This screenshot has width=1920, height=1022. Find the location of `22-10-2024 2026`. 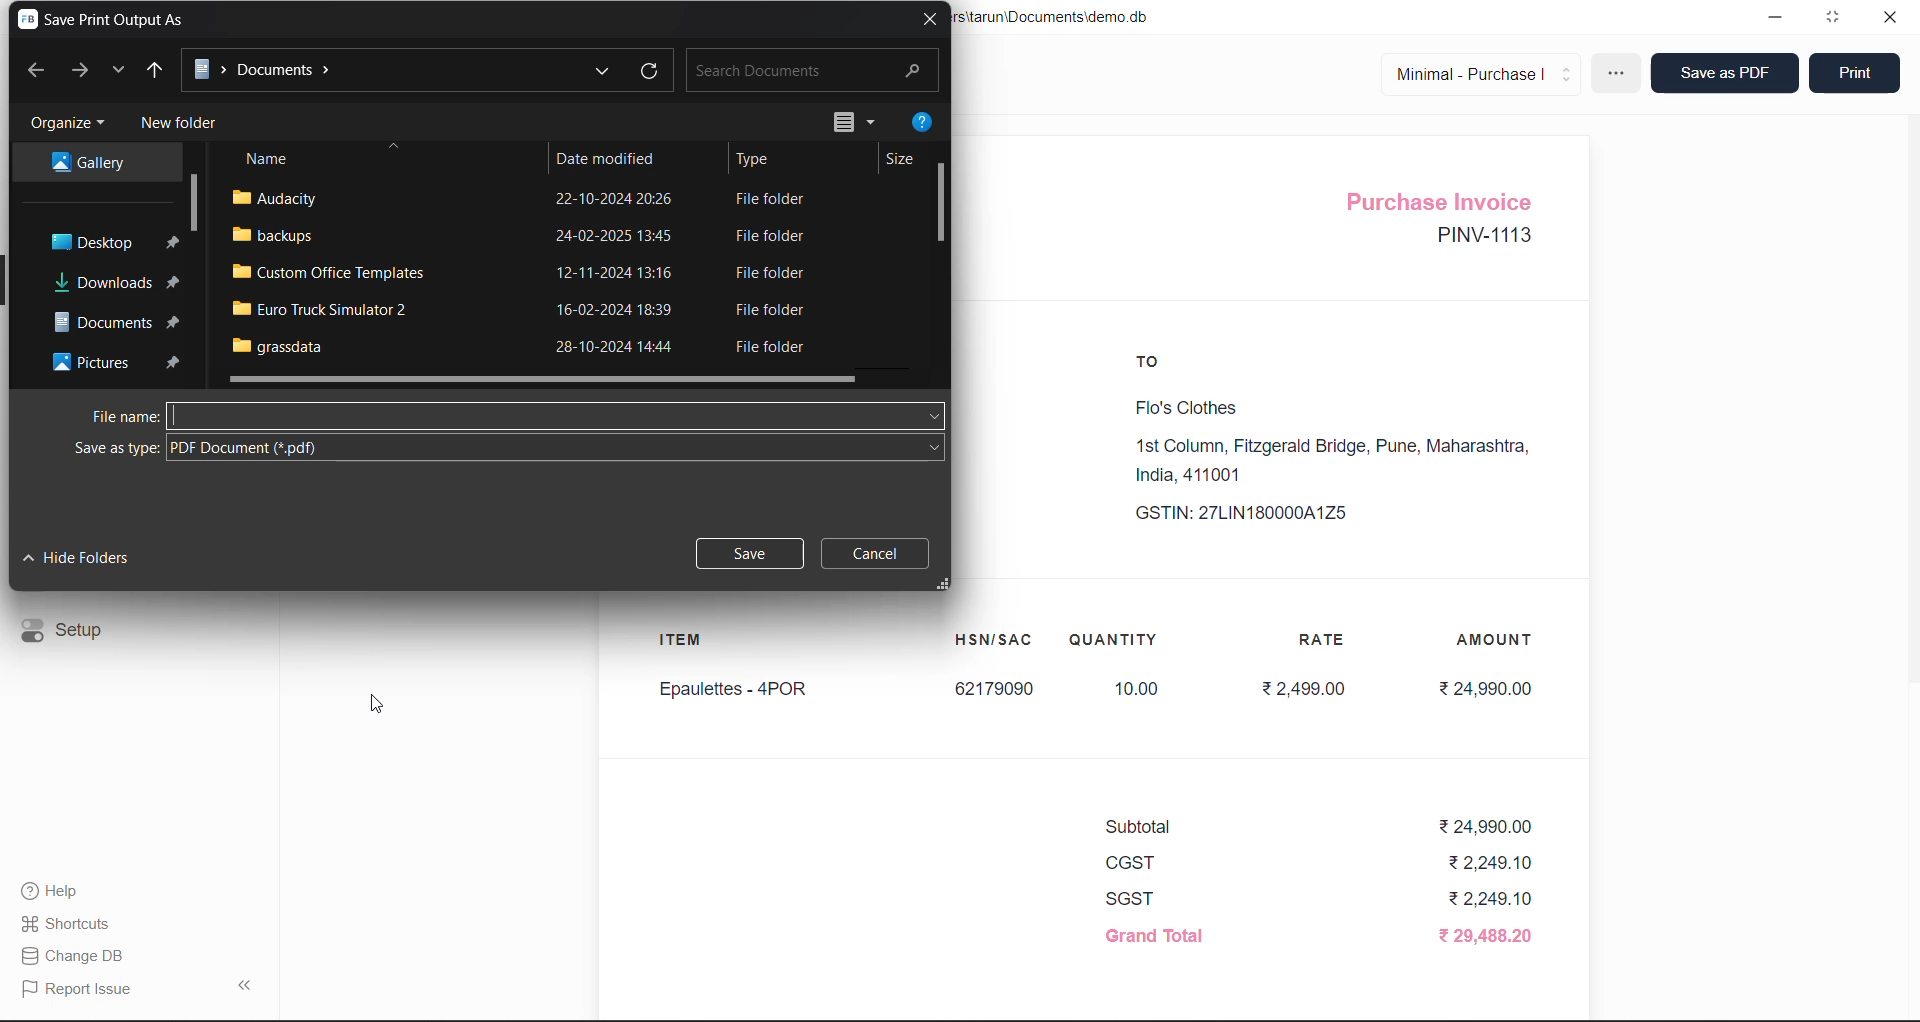

22-10-2024 2026 is located at coordinates (621, 198).